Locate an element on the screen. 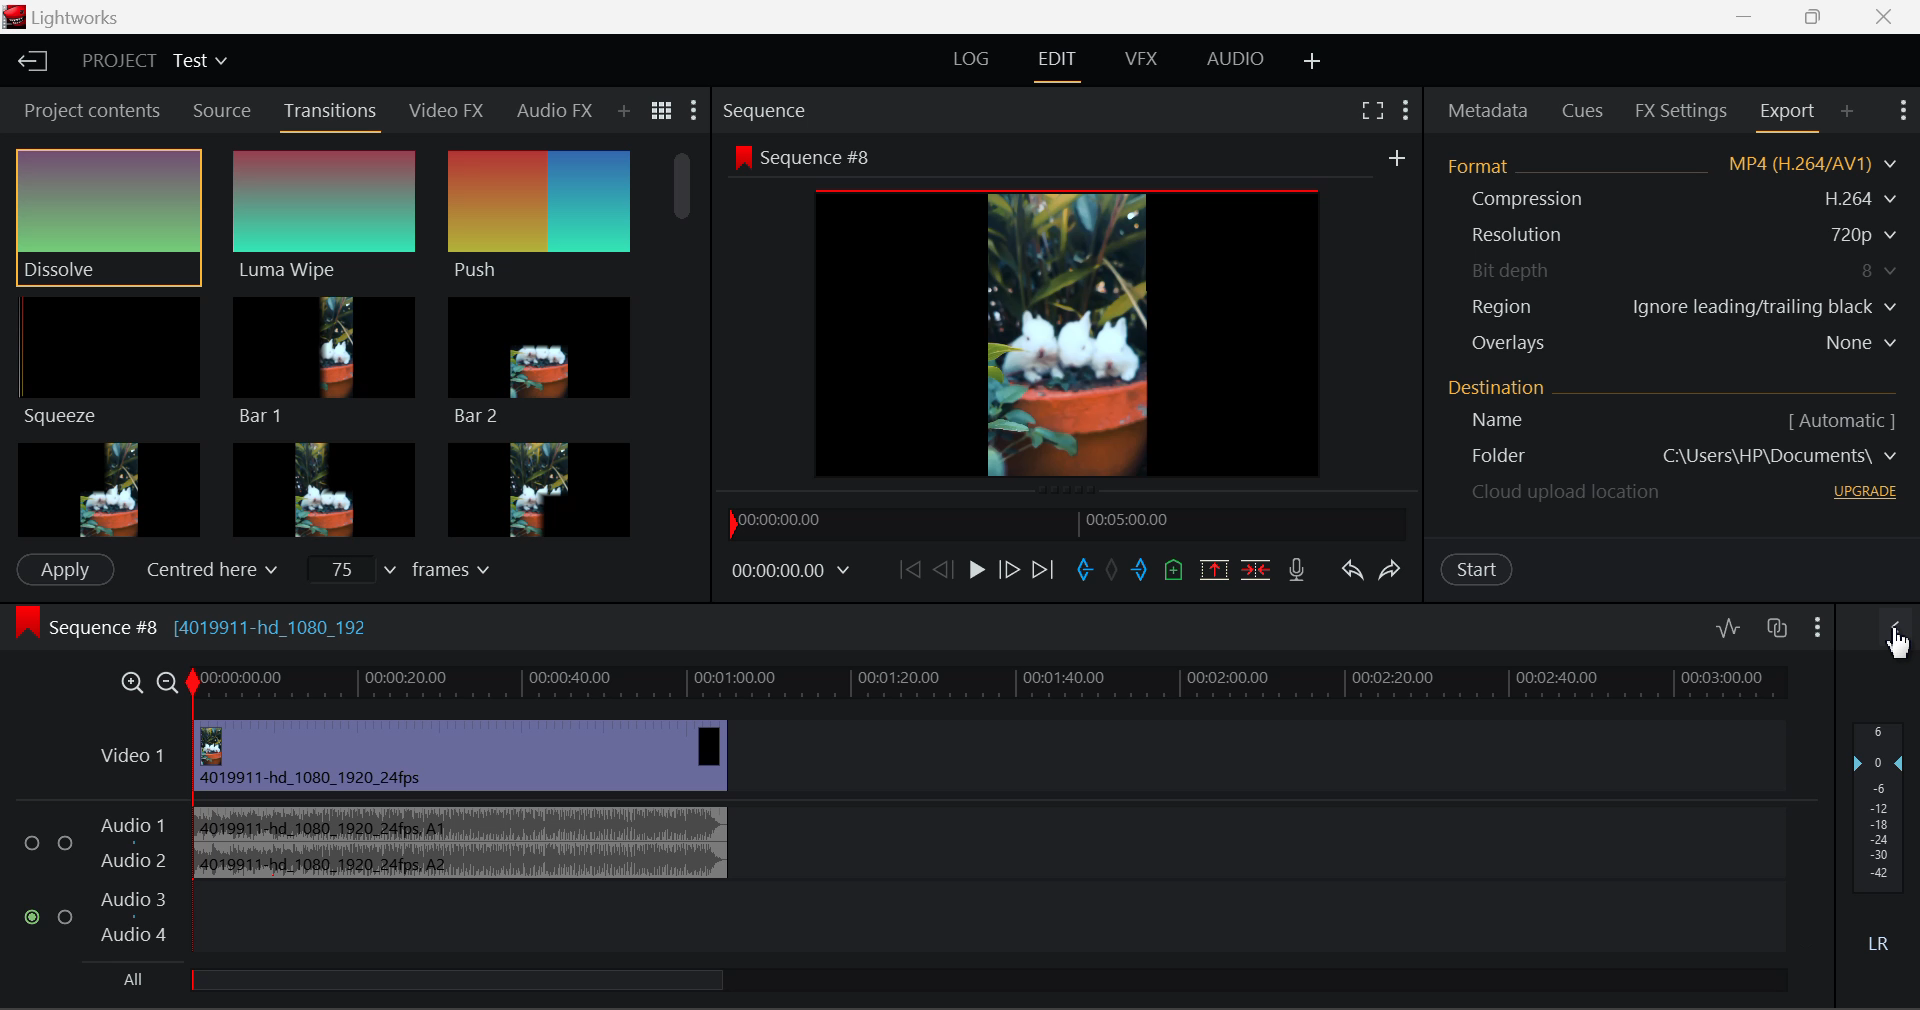  Overlays is located at coordinates (1672, 342).